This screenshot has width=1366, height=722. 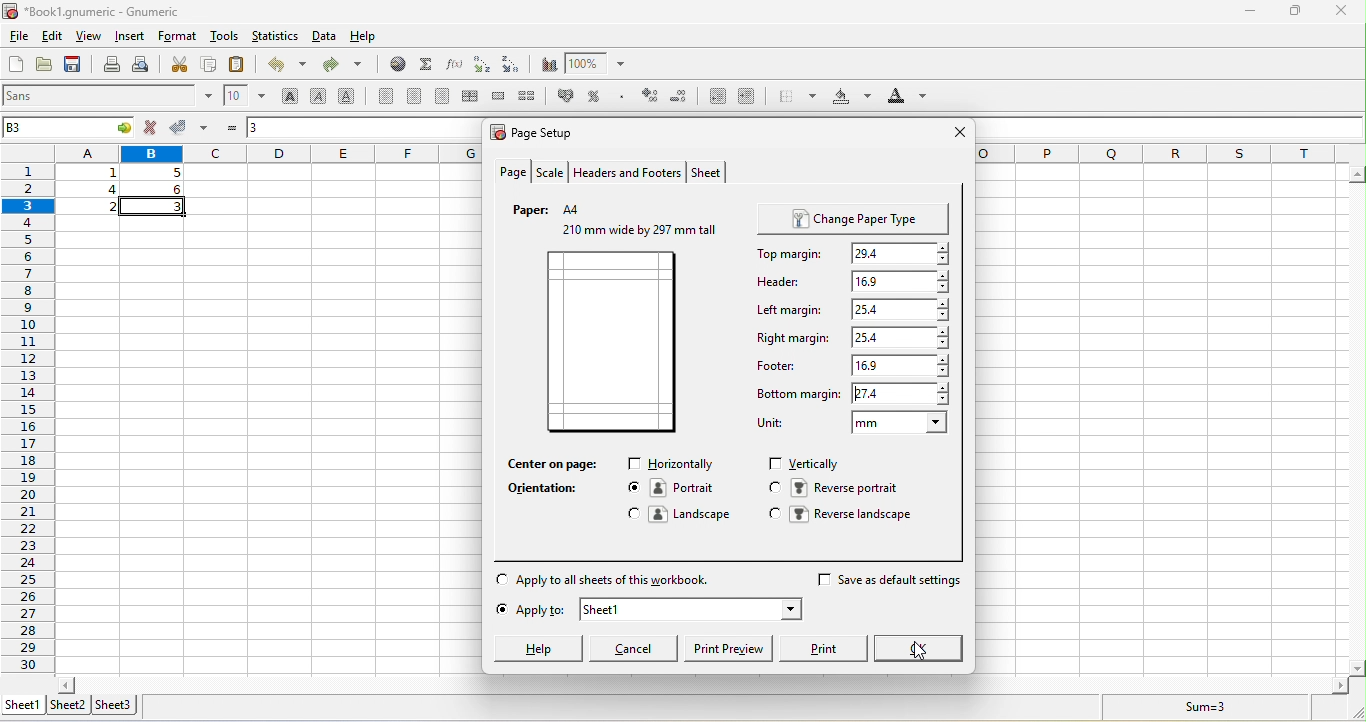 What do you see at coordinates (76, 65) in the screenshot?
I see `save` at bounding box center [76, 65].